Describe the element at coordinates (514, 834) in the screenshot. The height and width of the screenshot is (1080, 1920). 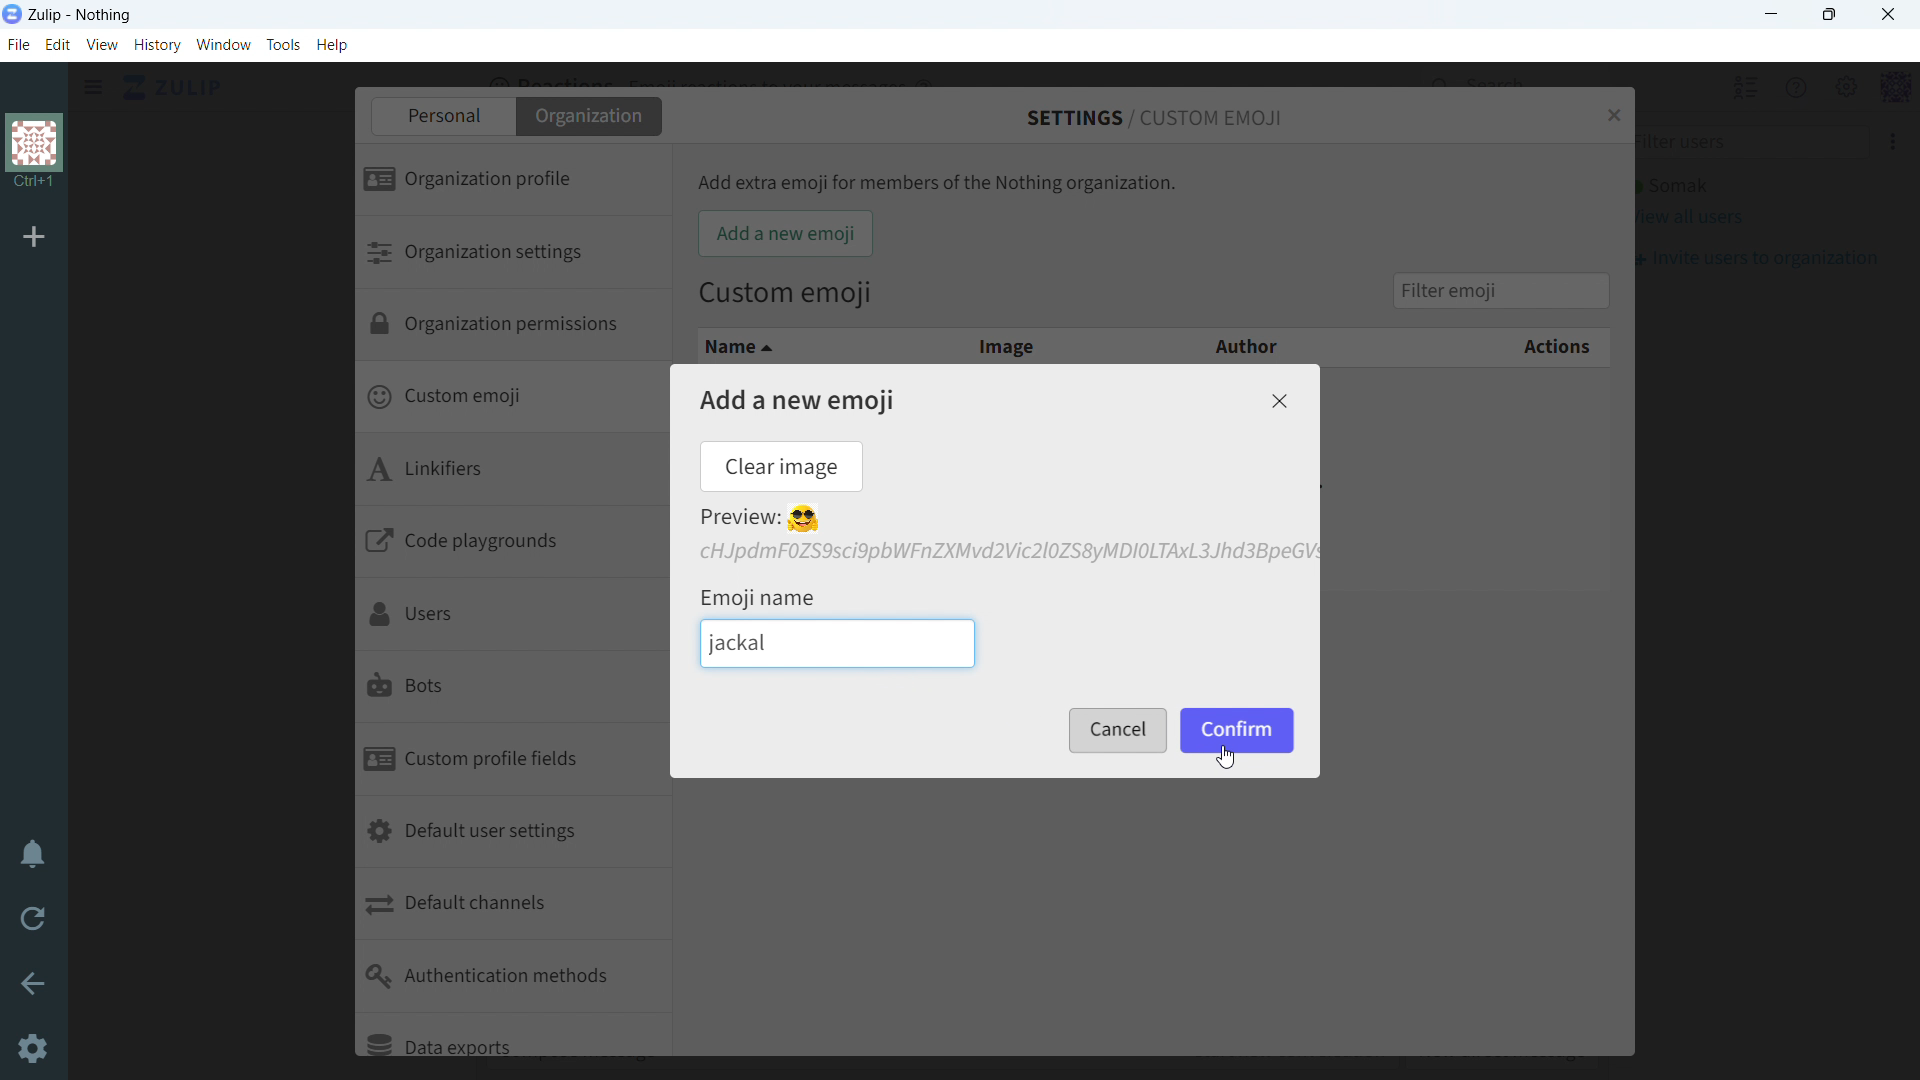
I see `default user settings` at that location.